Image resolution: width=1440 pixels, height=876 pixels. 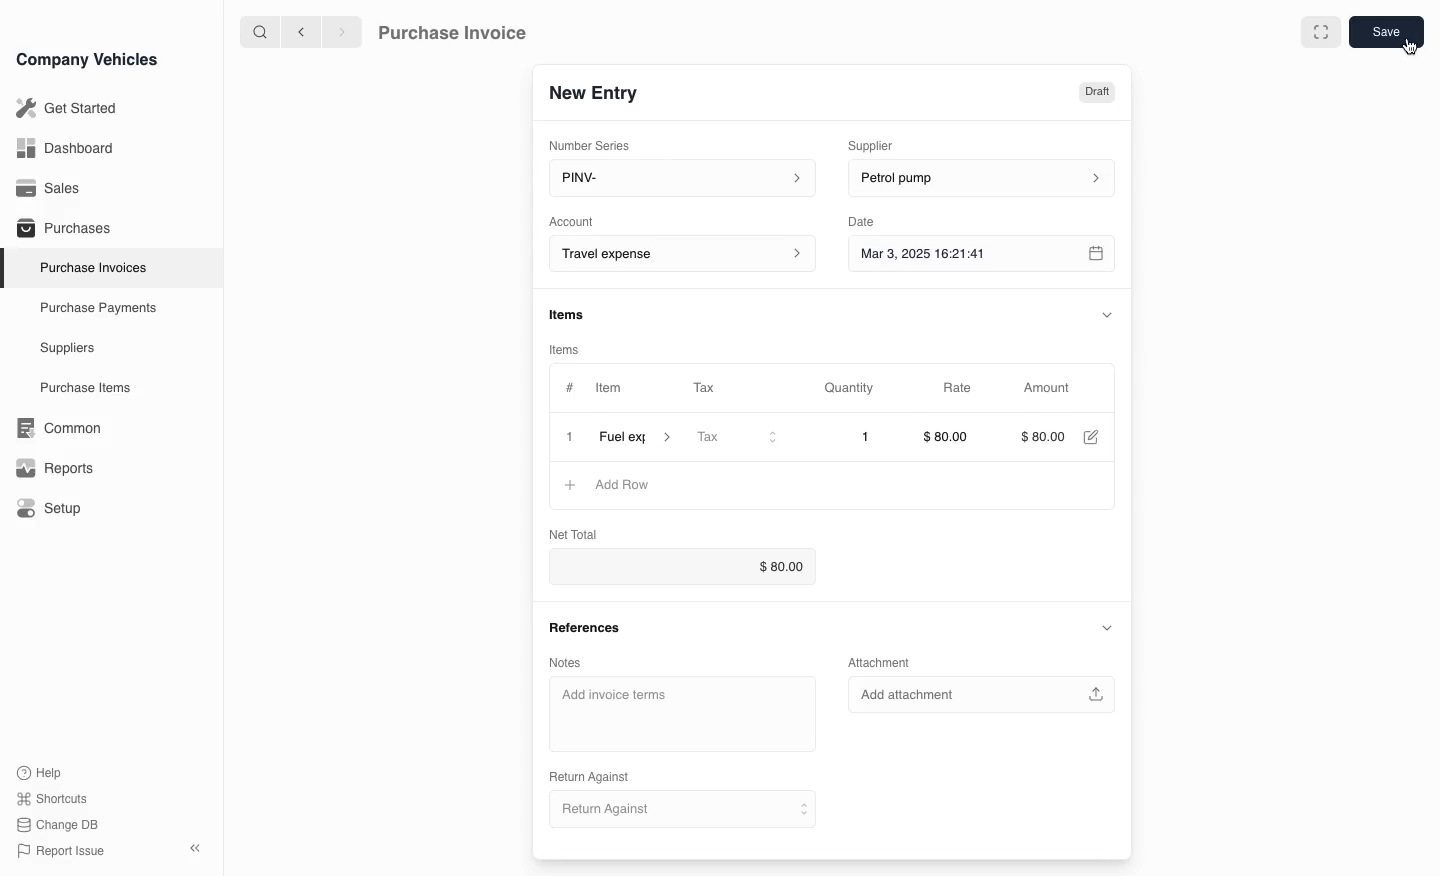 I want to click on $80.00, so click(x=951, y=437).